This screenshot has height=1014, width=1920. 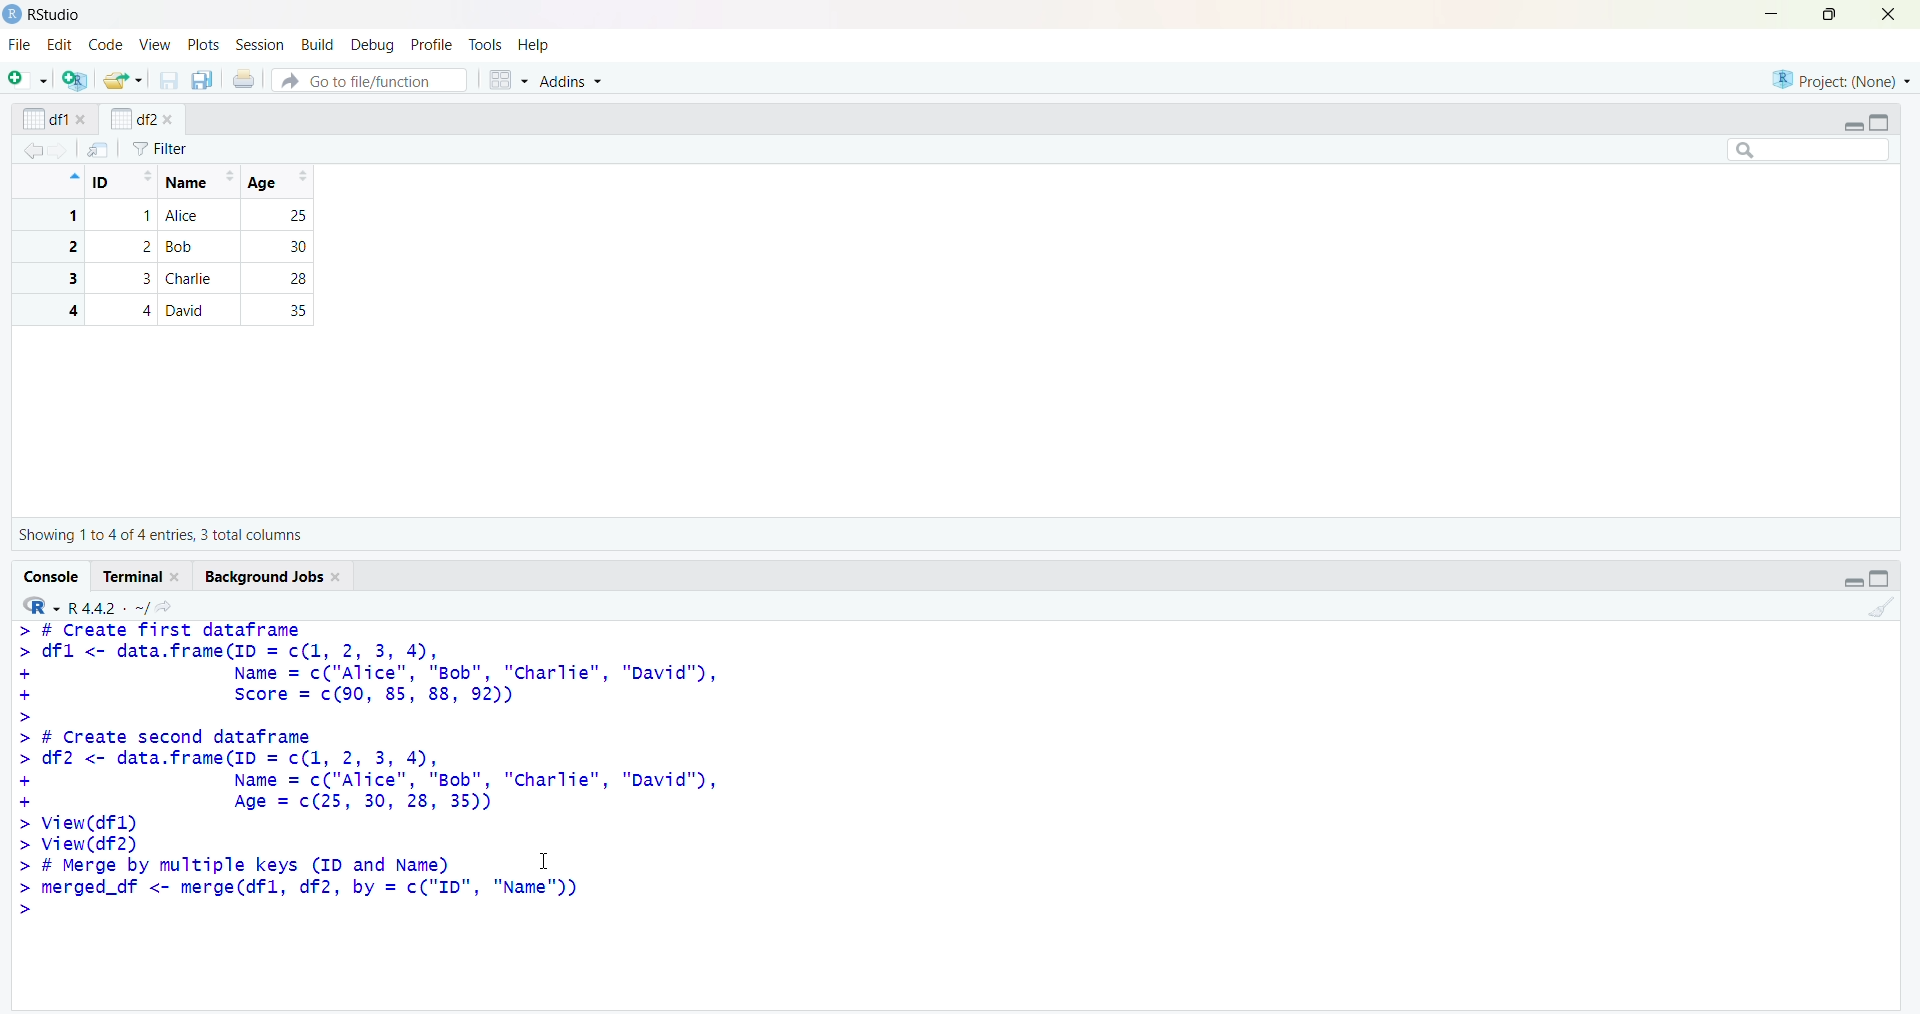 I want to click on save, so click(x=170, y=80).